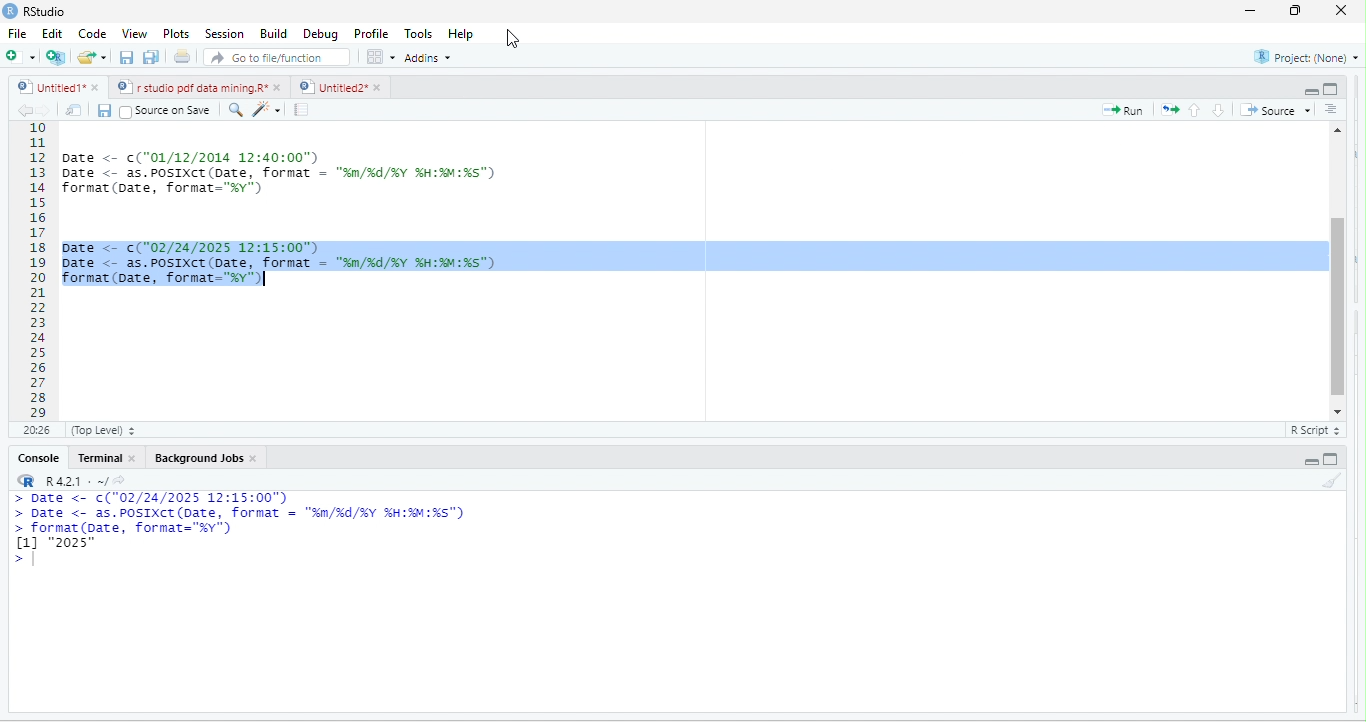  I want to click on maximize, so click(1292, 12).